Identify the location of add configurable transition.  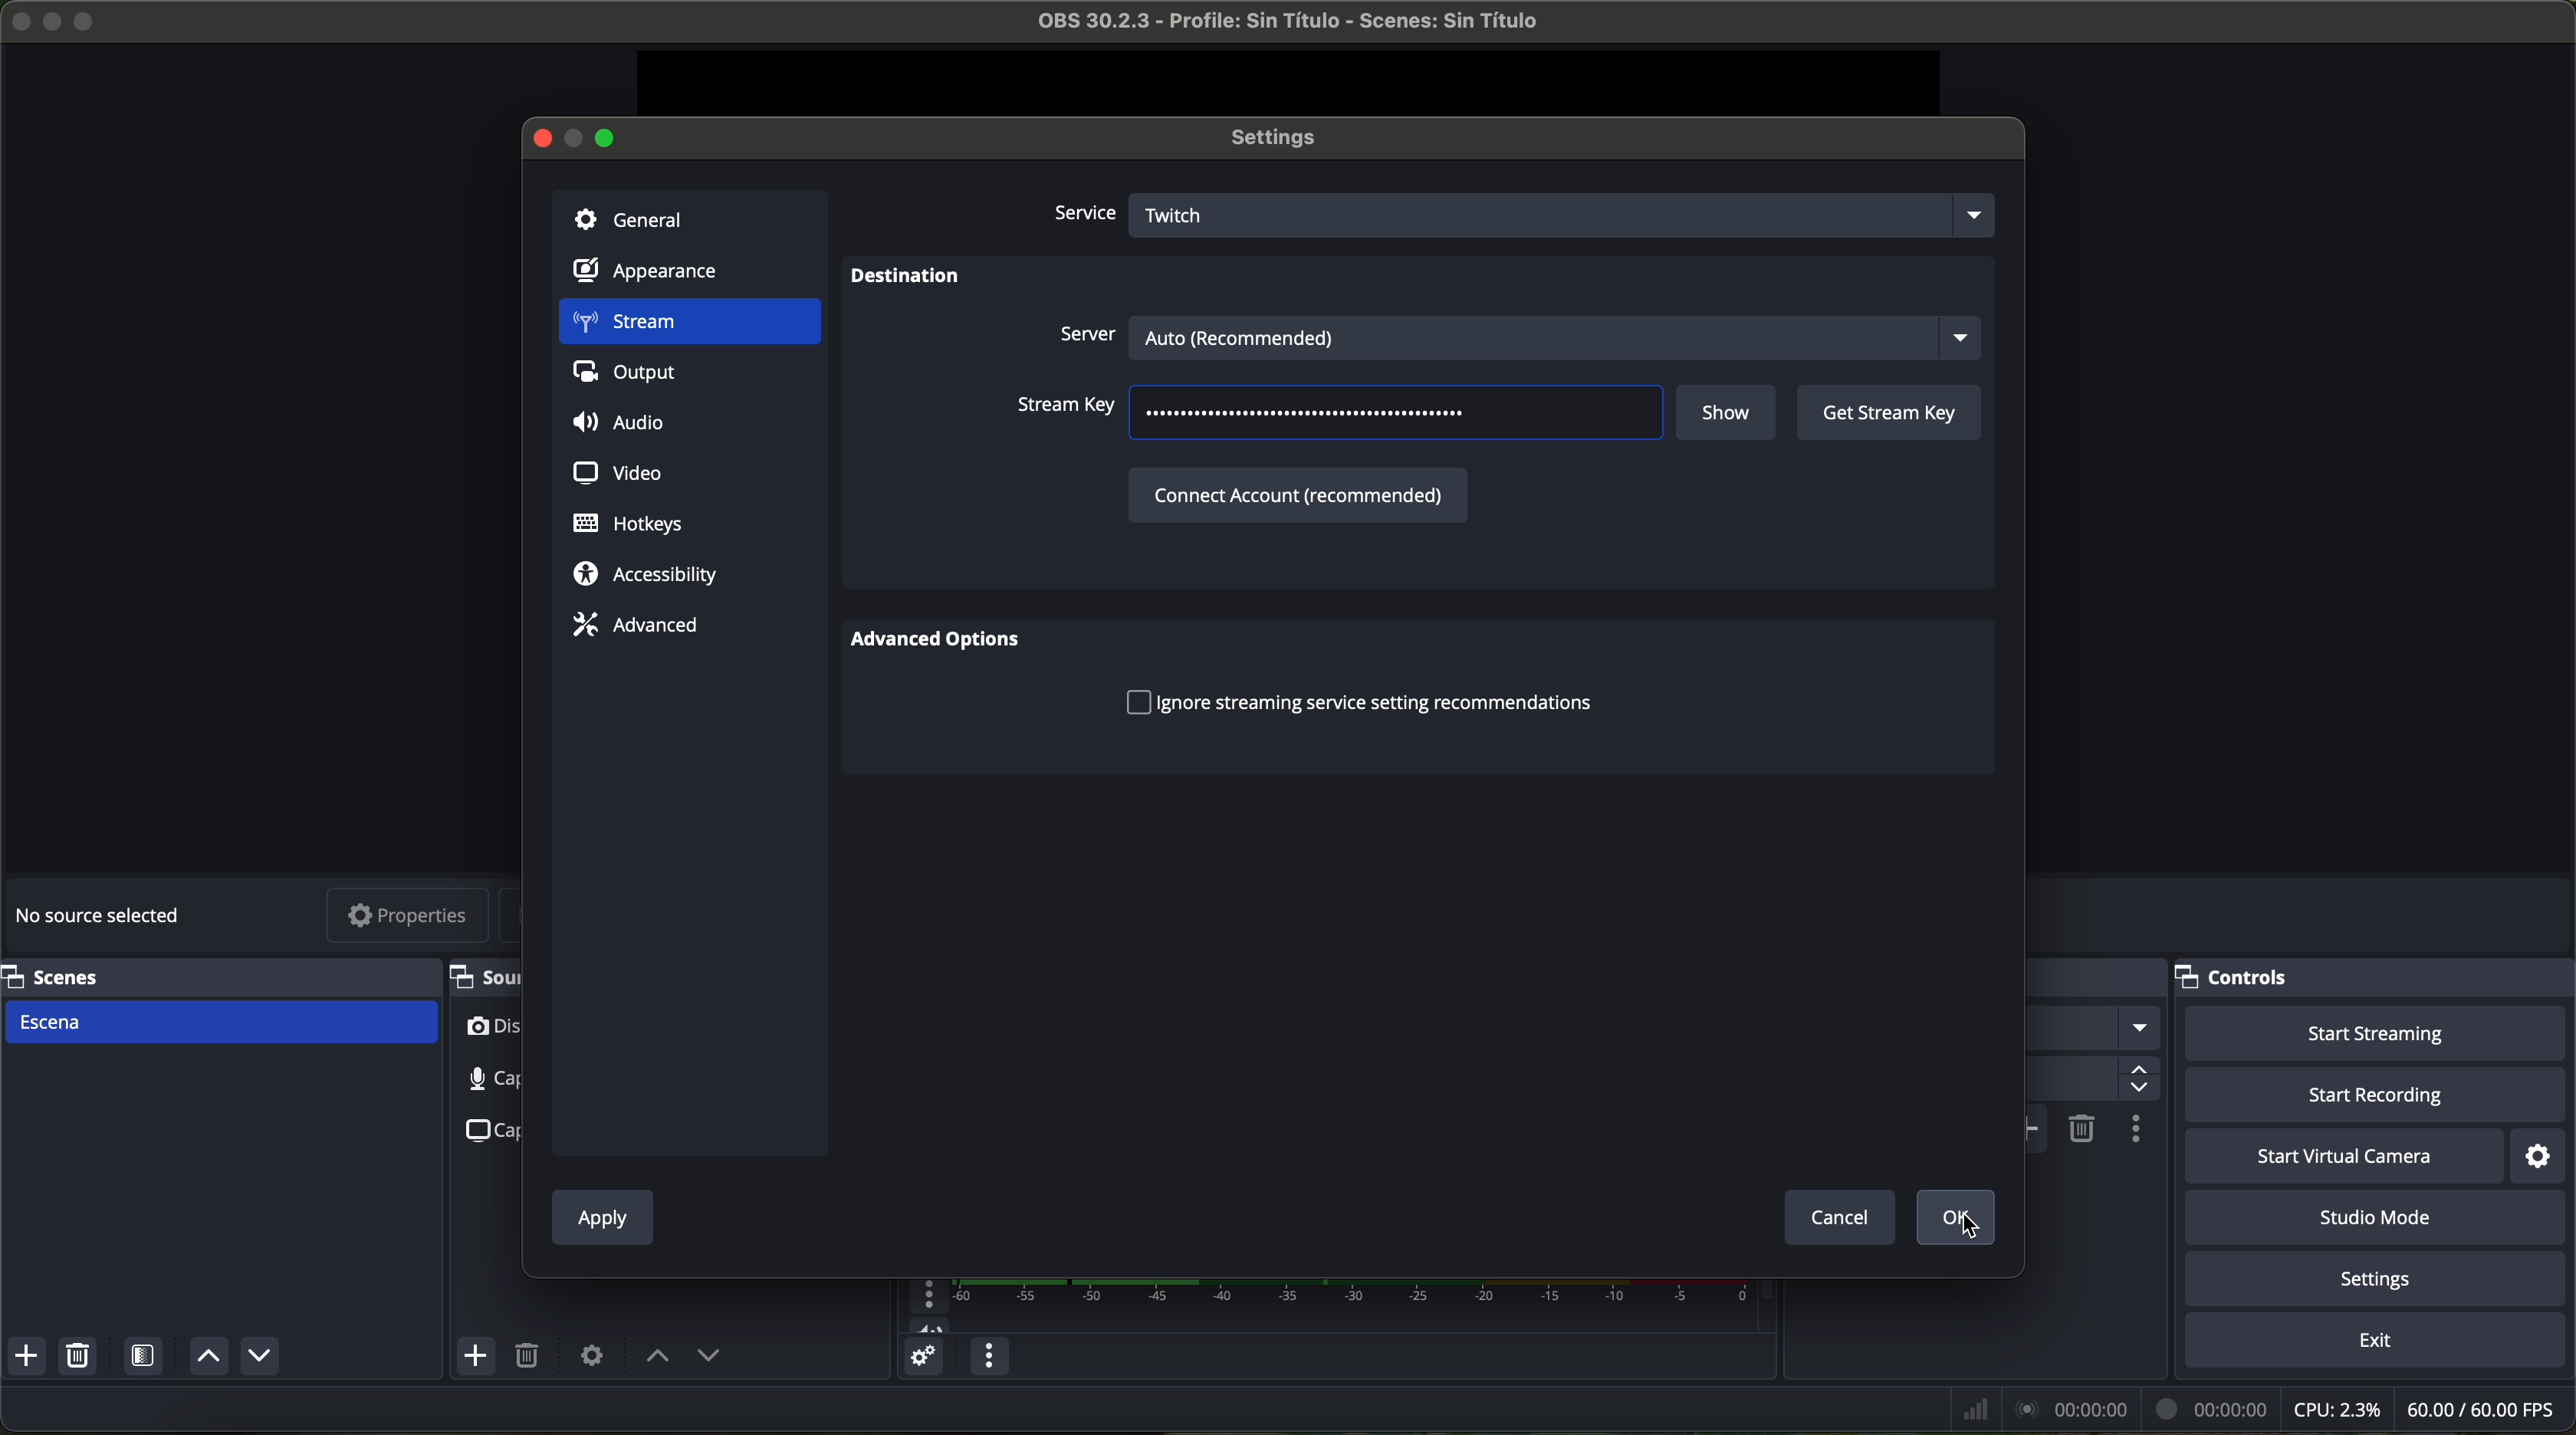
(2037, 1129).